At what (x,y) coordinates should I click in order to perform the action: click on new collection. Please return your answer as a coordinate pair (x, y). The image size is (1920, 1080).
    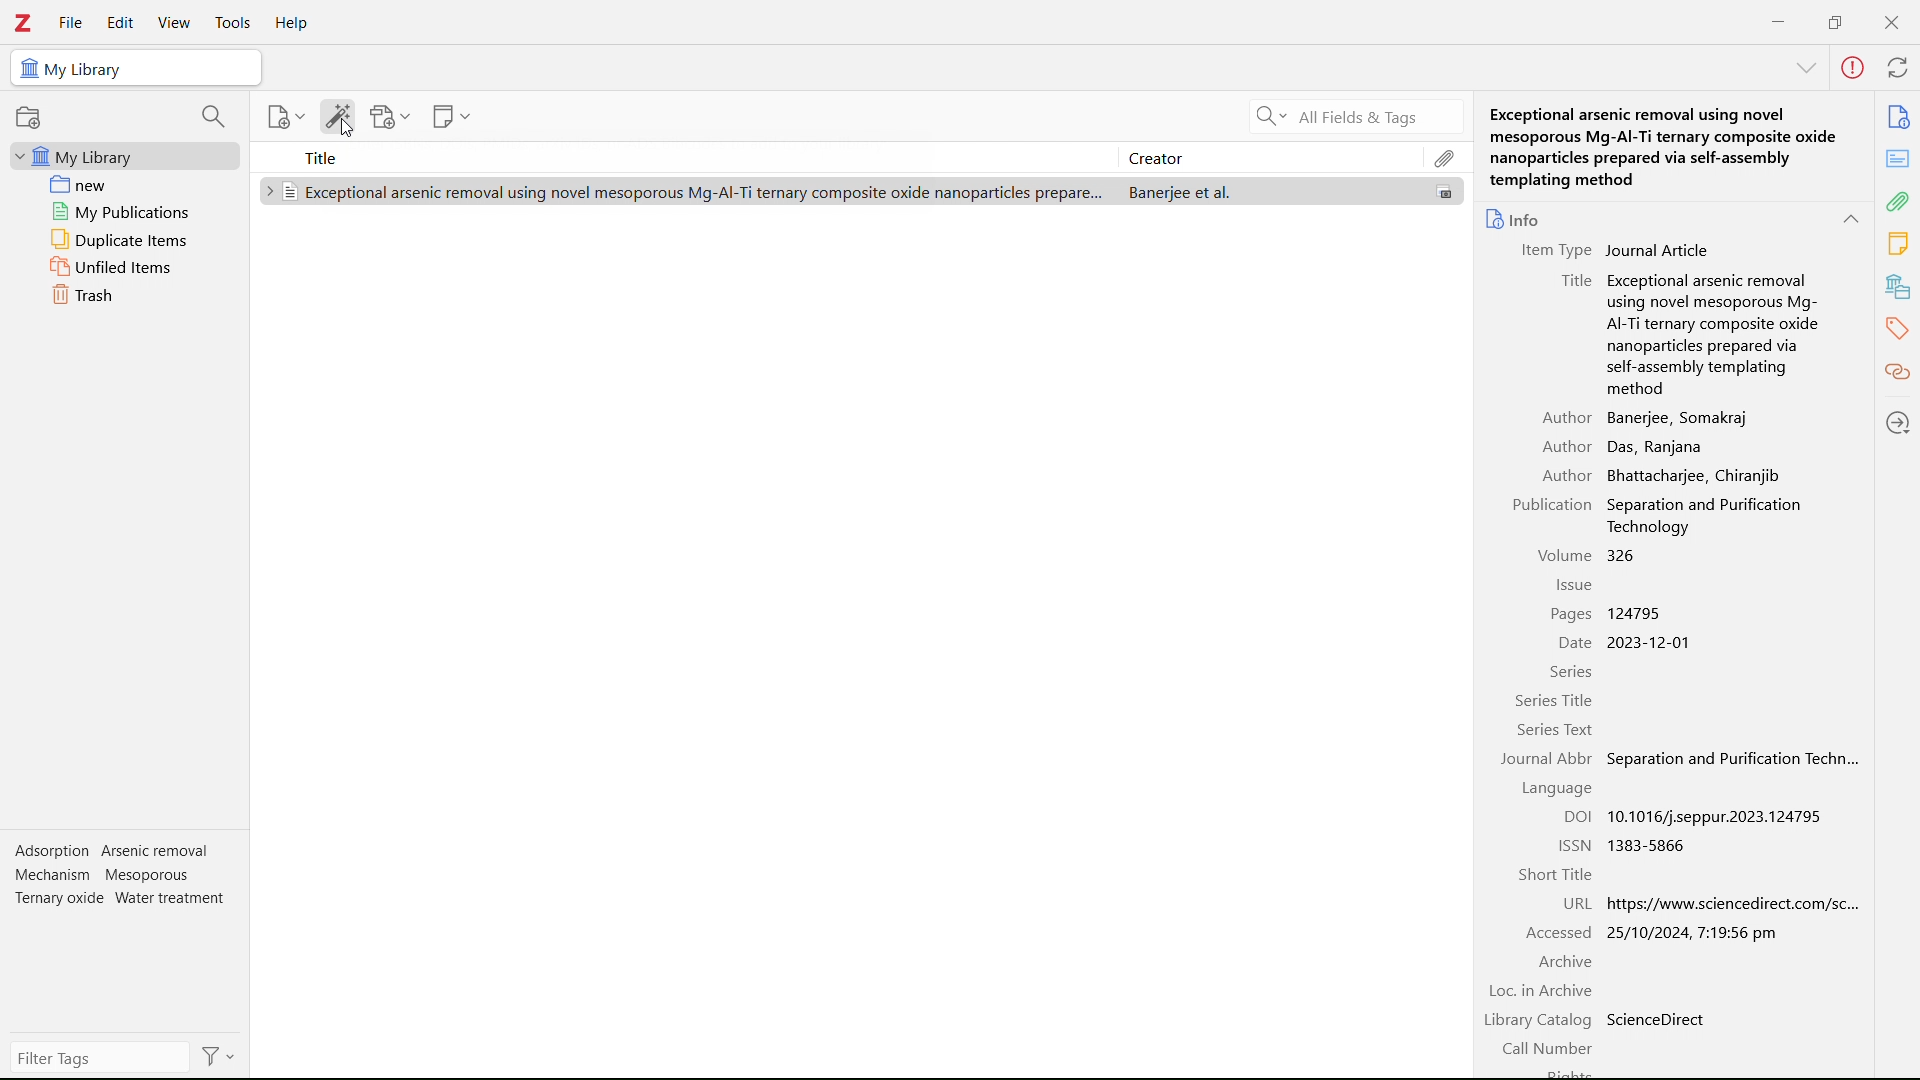
    Looking at the image, I should click on (28, 117).